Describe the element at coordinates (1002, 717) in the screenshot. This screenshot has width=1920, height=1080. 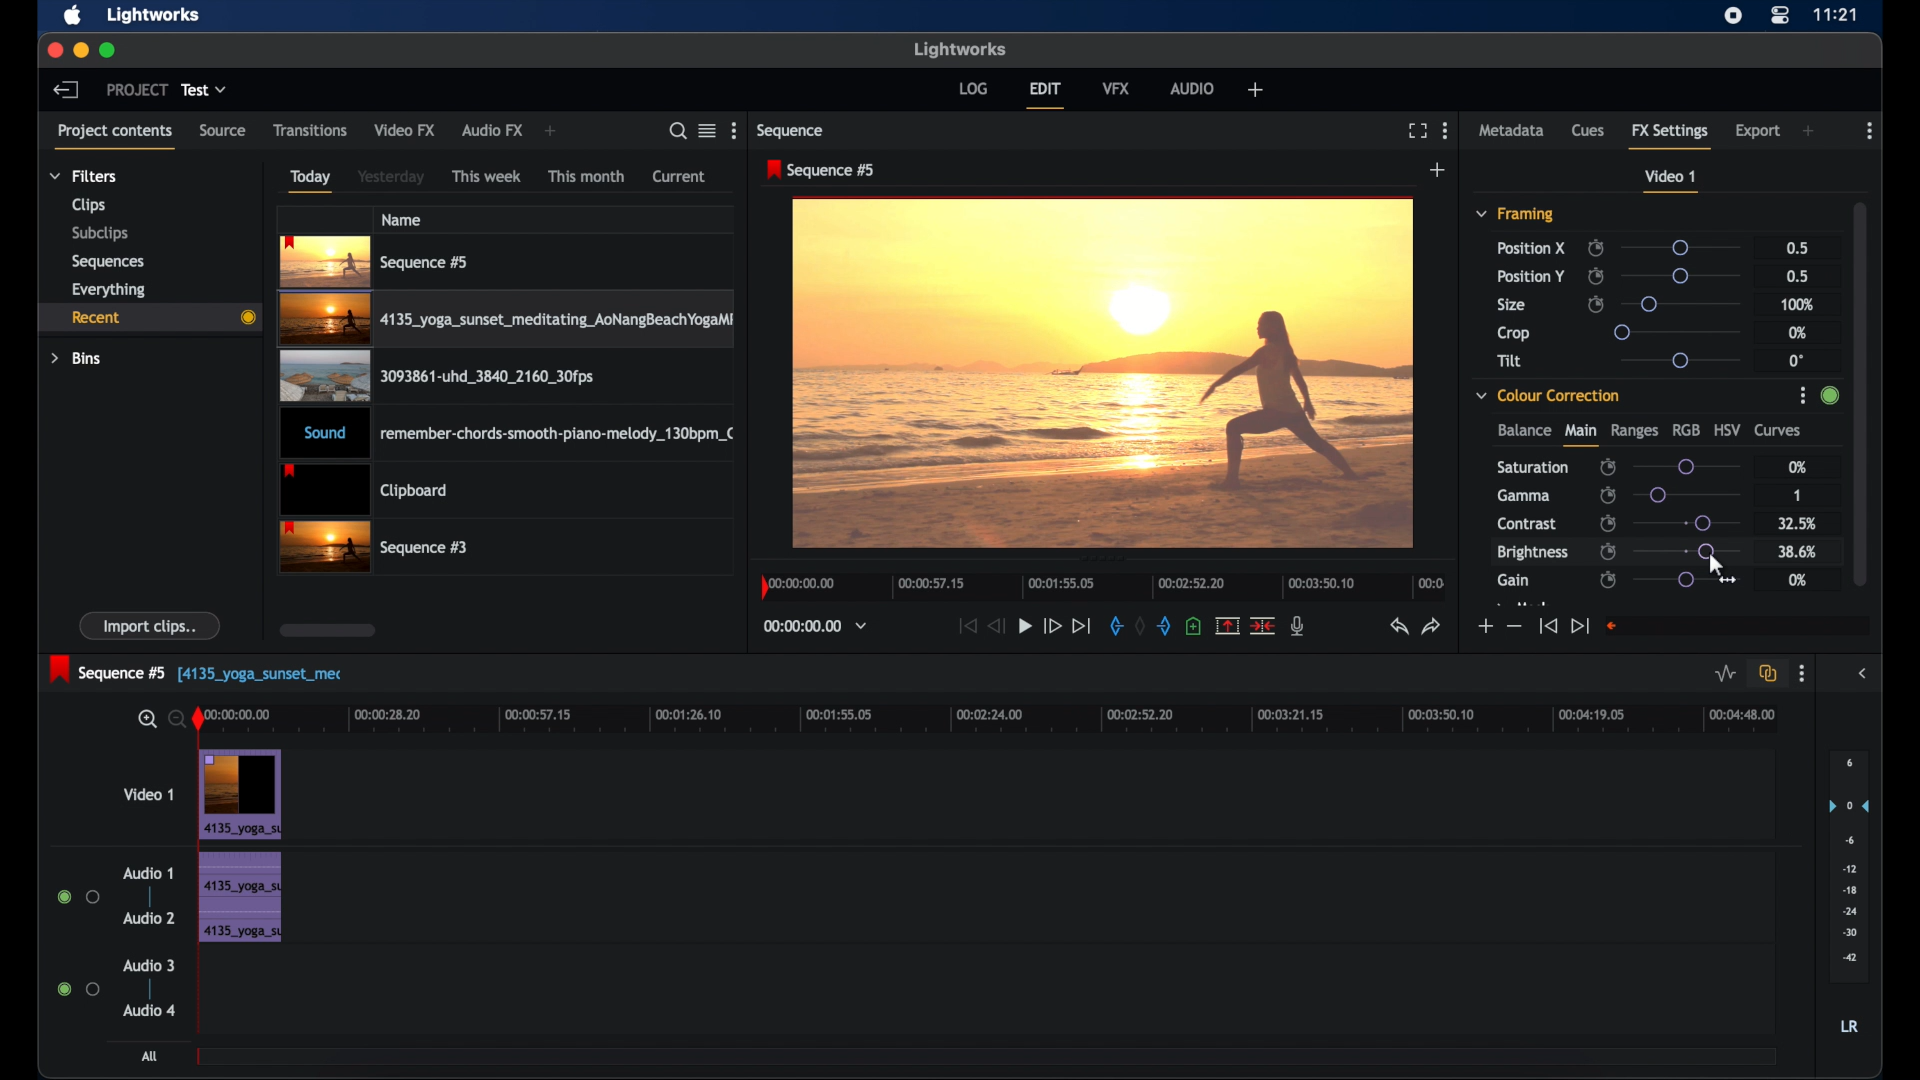
I see `timeline scale` at that location.